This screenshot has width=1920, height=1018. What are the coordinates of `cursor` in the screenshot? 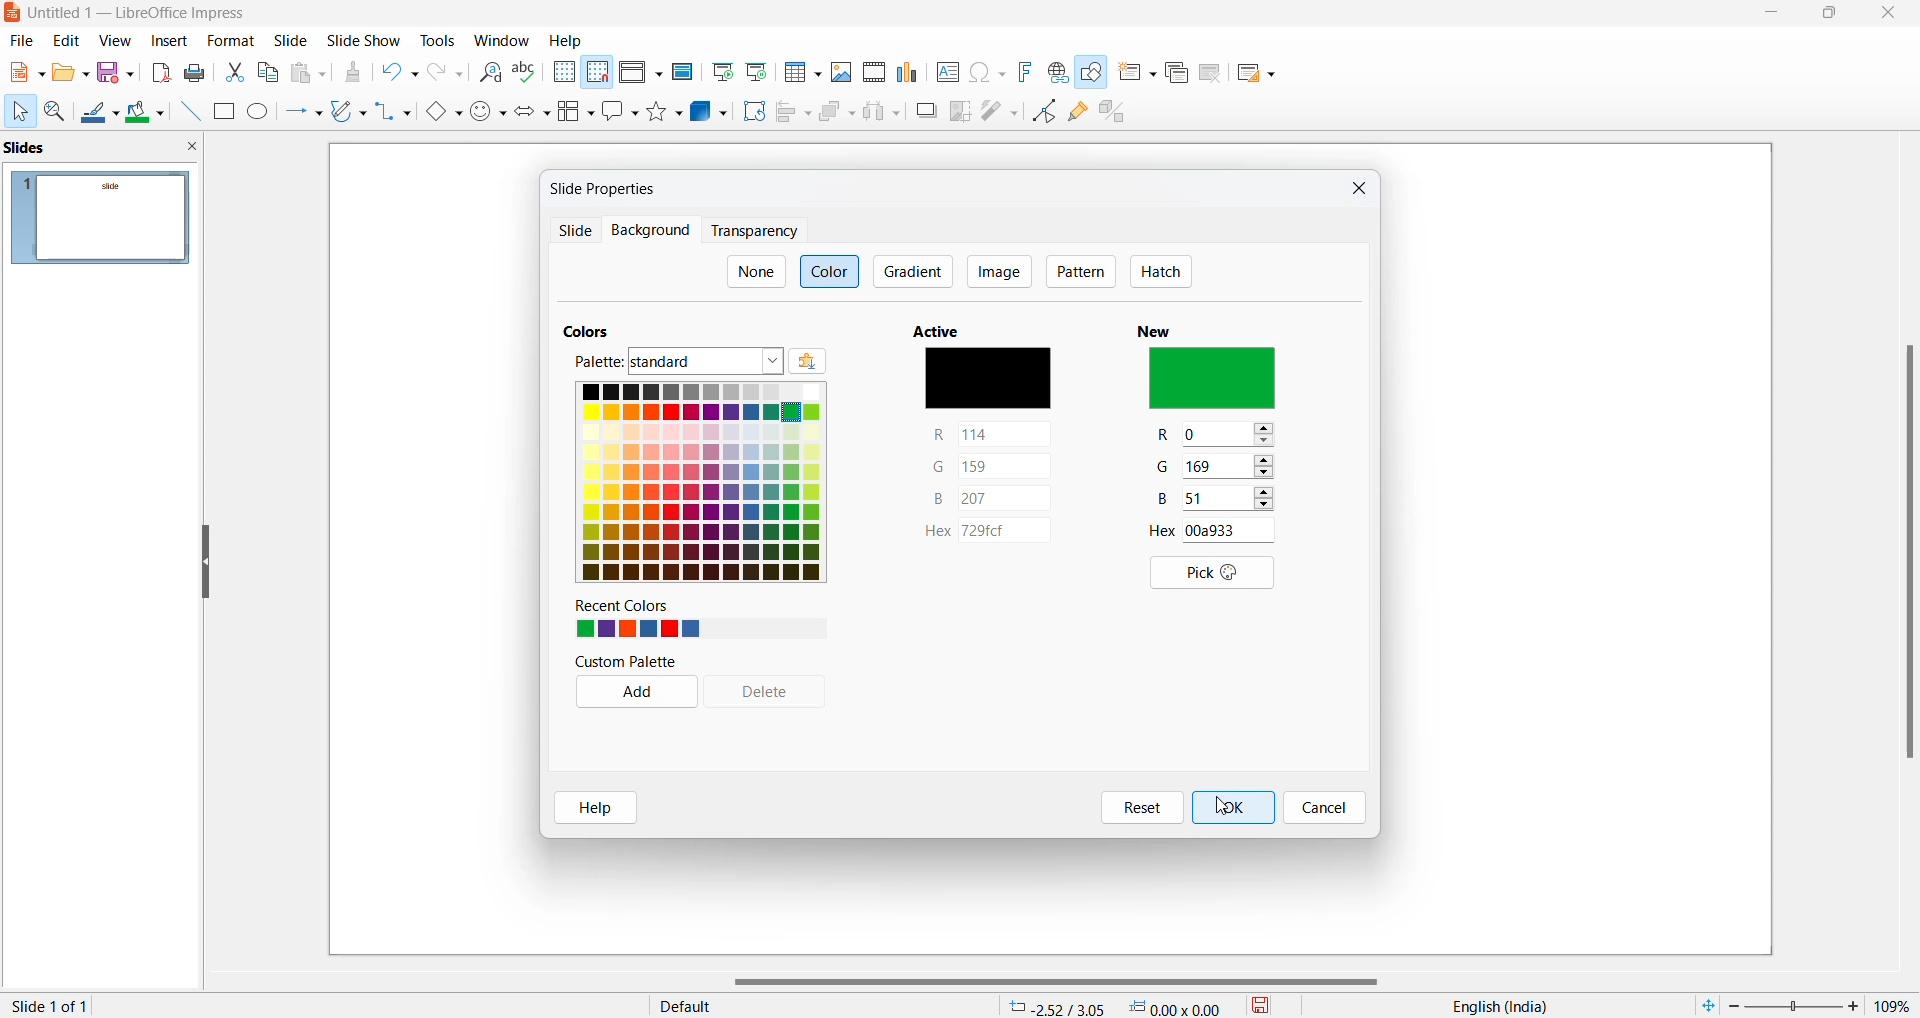 It's located at (19, 112).